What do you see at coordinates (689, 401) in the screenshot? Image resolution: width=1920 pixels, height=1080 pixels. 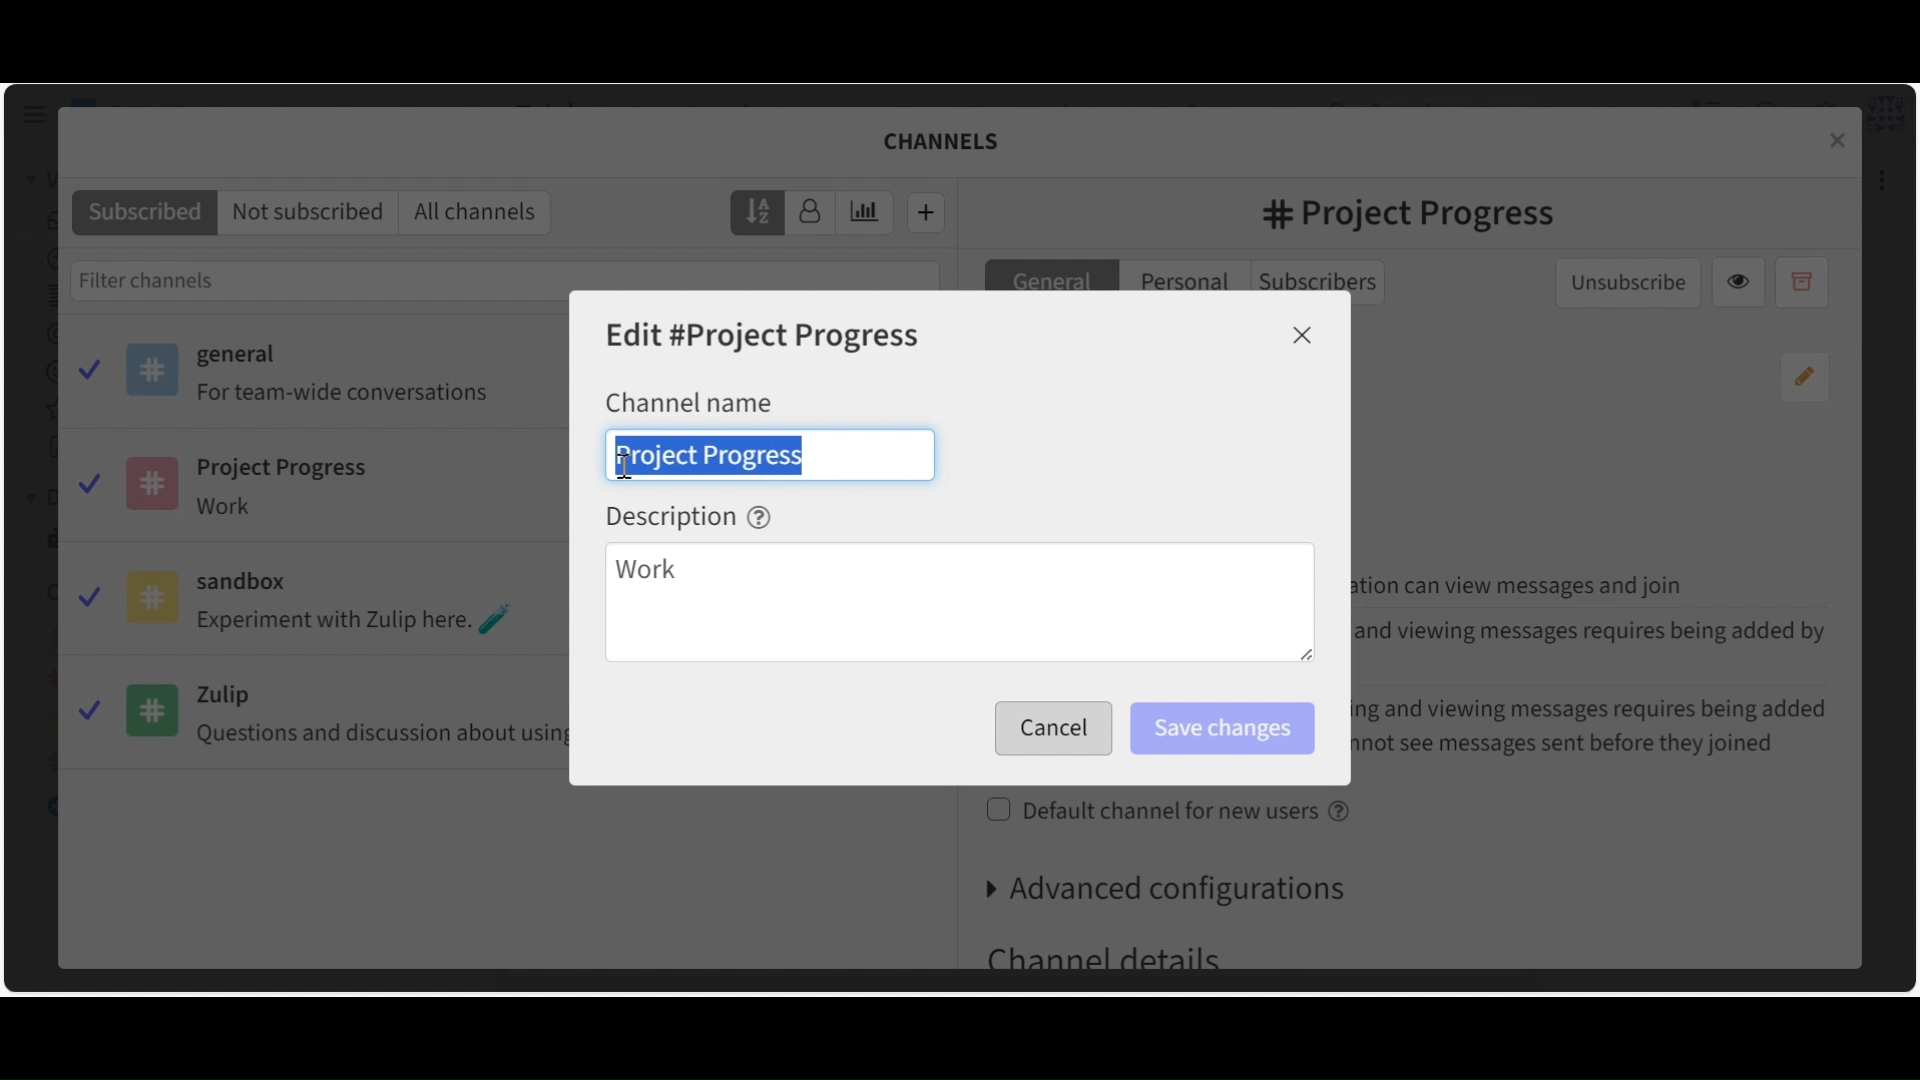 I see `Channel Name` at bounding box center [689, 401].